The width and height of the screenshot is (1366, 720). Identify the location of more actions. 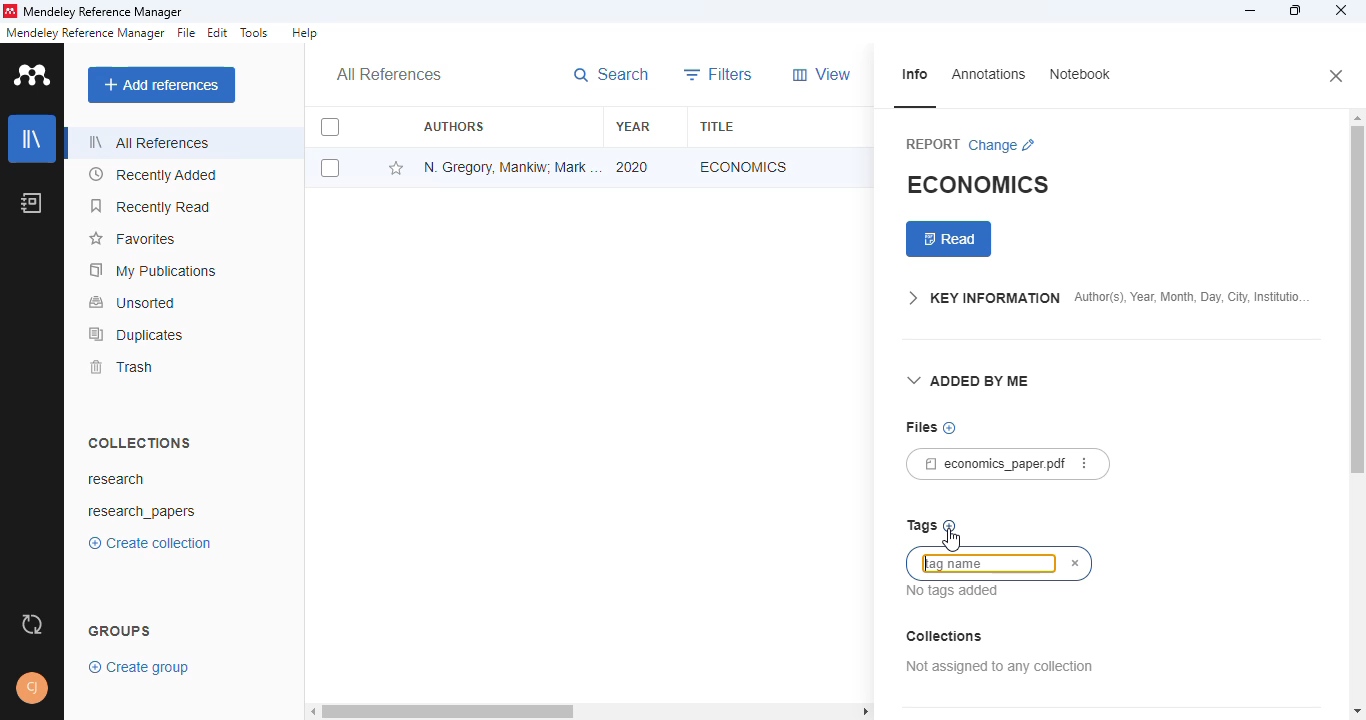
(1084, 463).